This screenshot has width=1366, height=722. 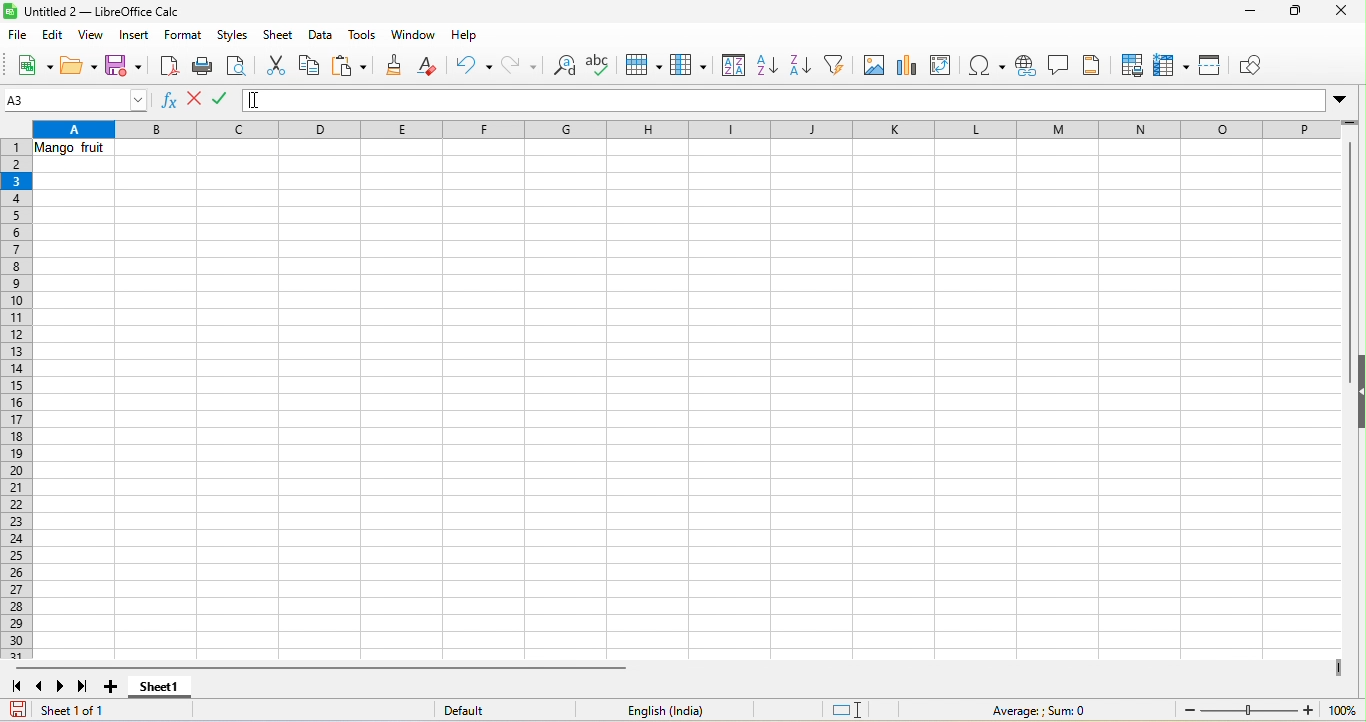 I want to click on sort descending, so click(x=800, y=67).